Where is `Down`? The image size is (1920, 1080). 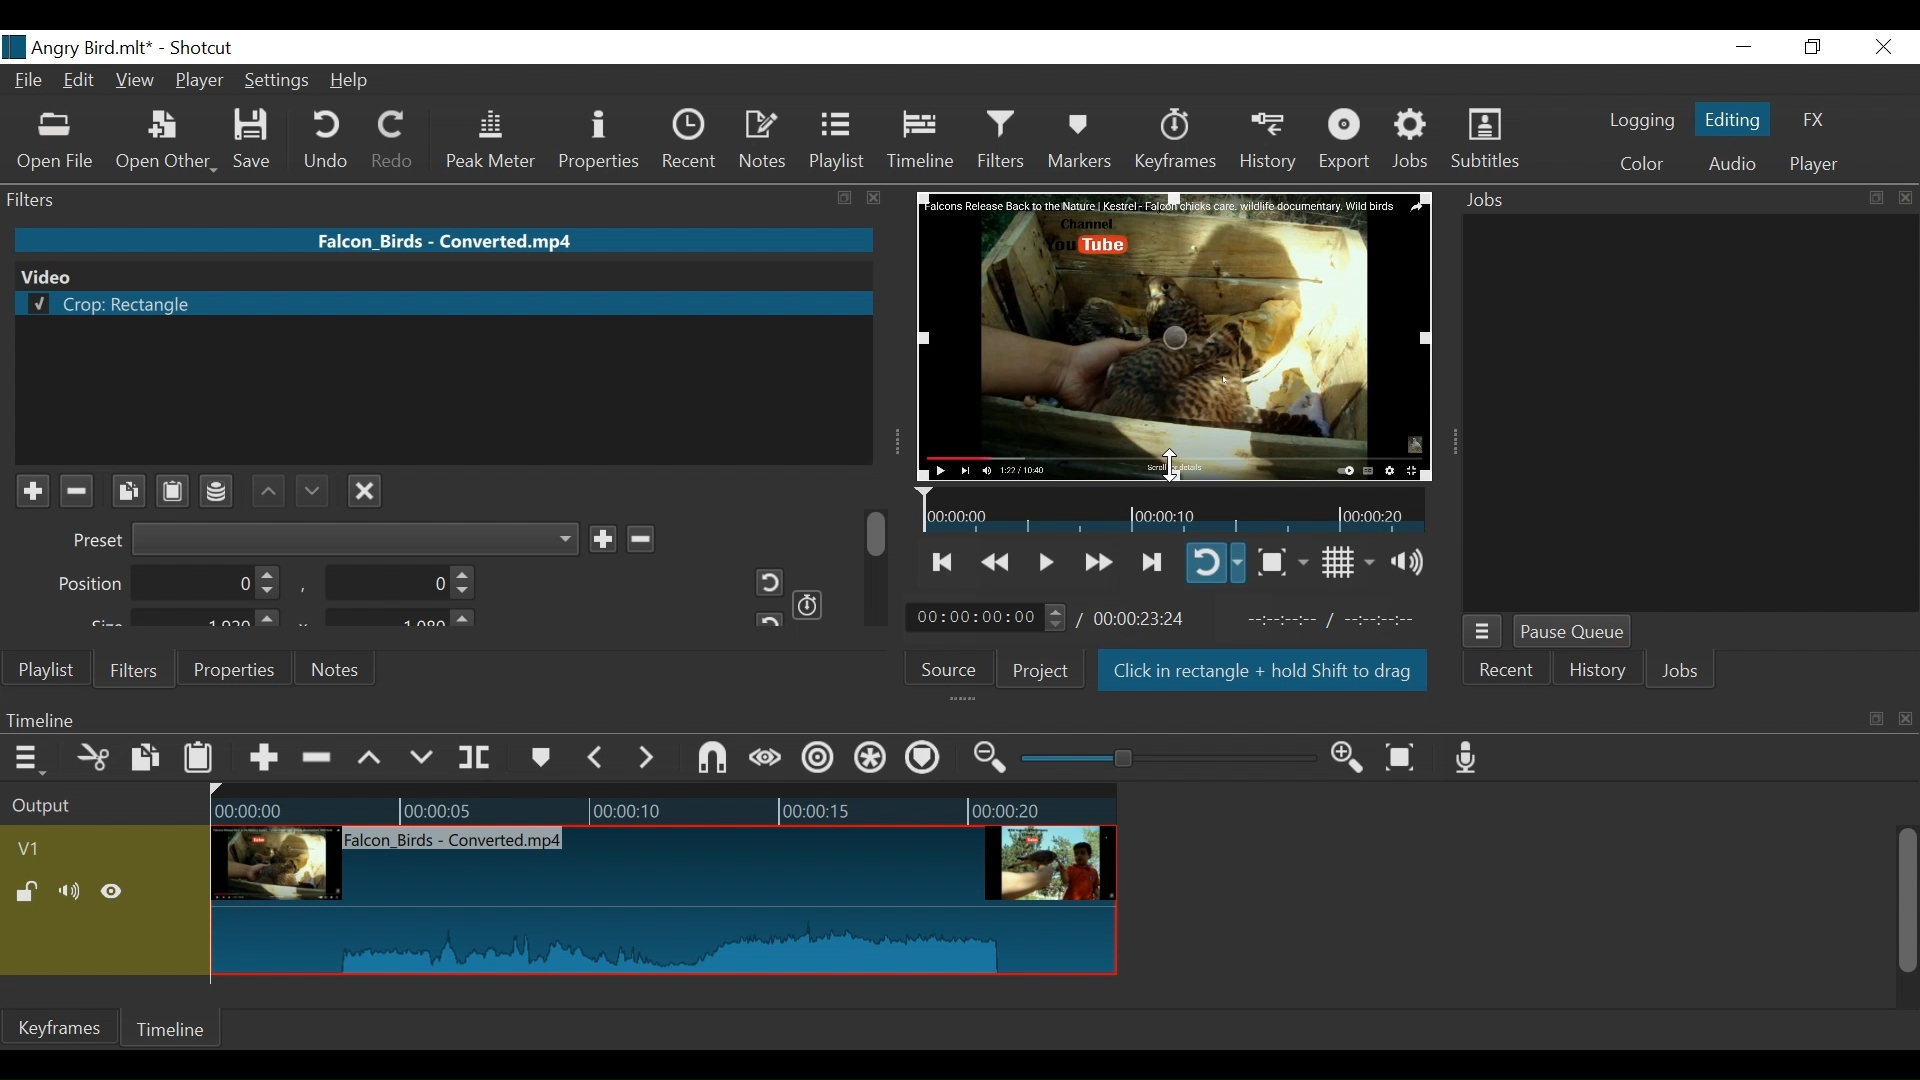
Down is located at coordinates (309, 486).